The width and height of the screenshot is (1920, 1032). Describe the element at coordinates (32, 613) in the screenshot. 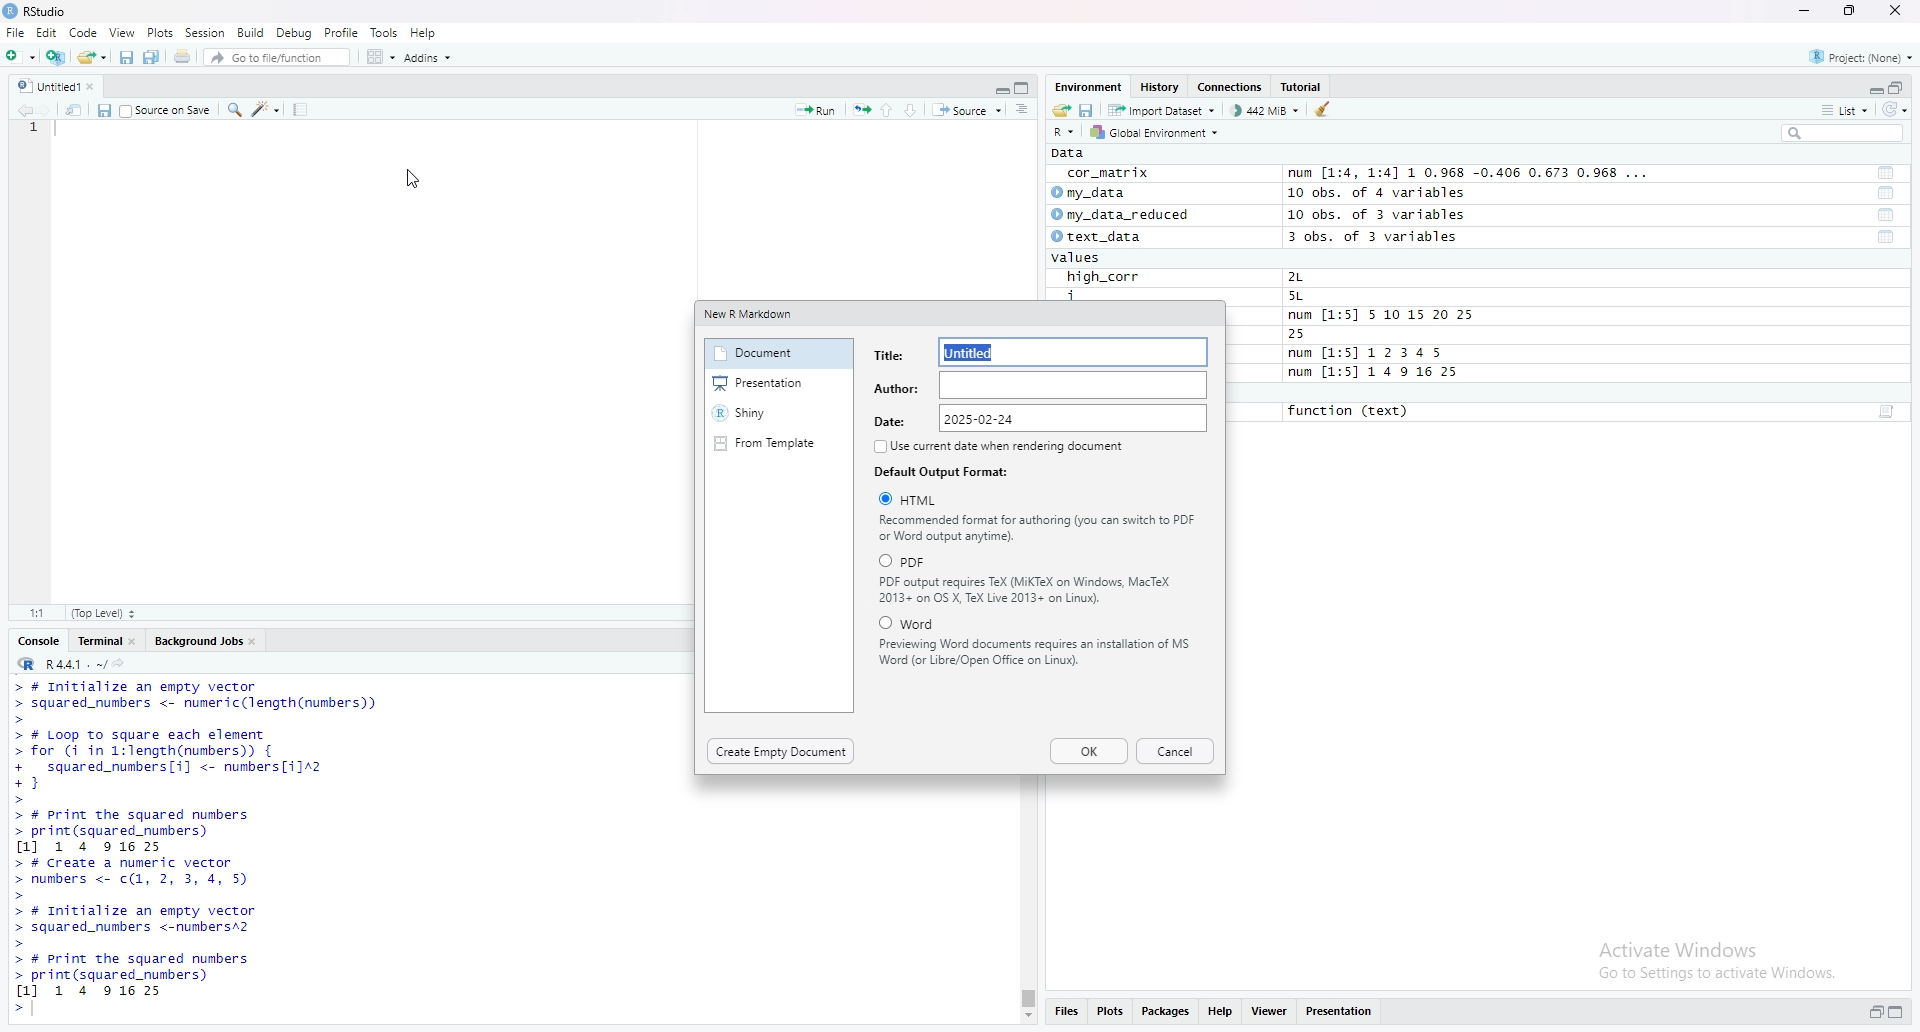

I see `1:1` at that location.